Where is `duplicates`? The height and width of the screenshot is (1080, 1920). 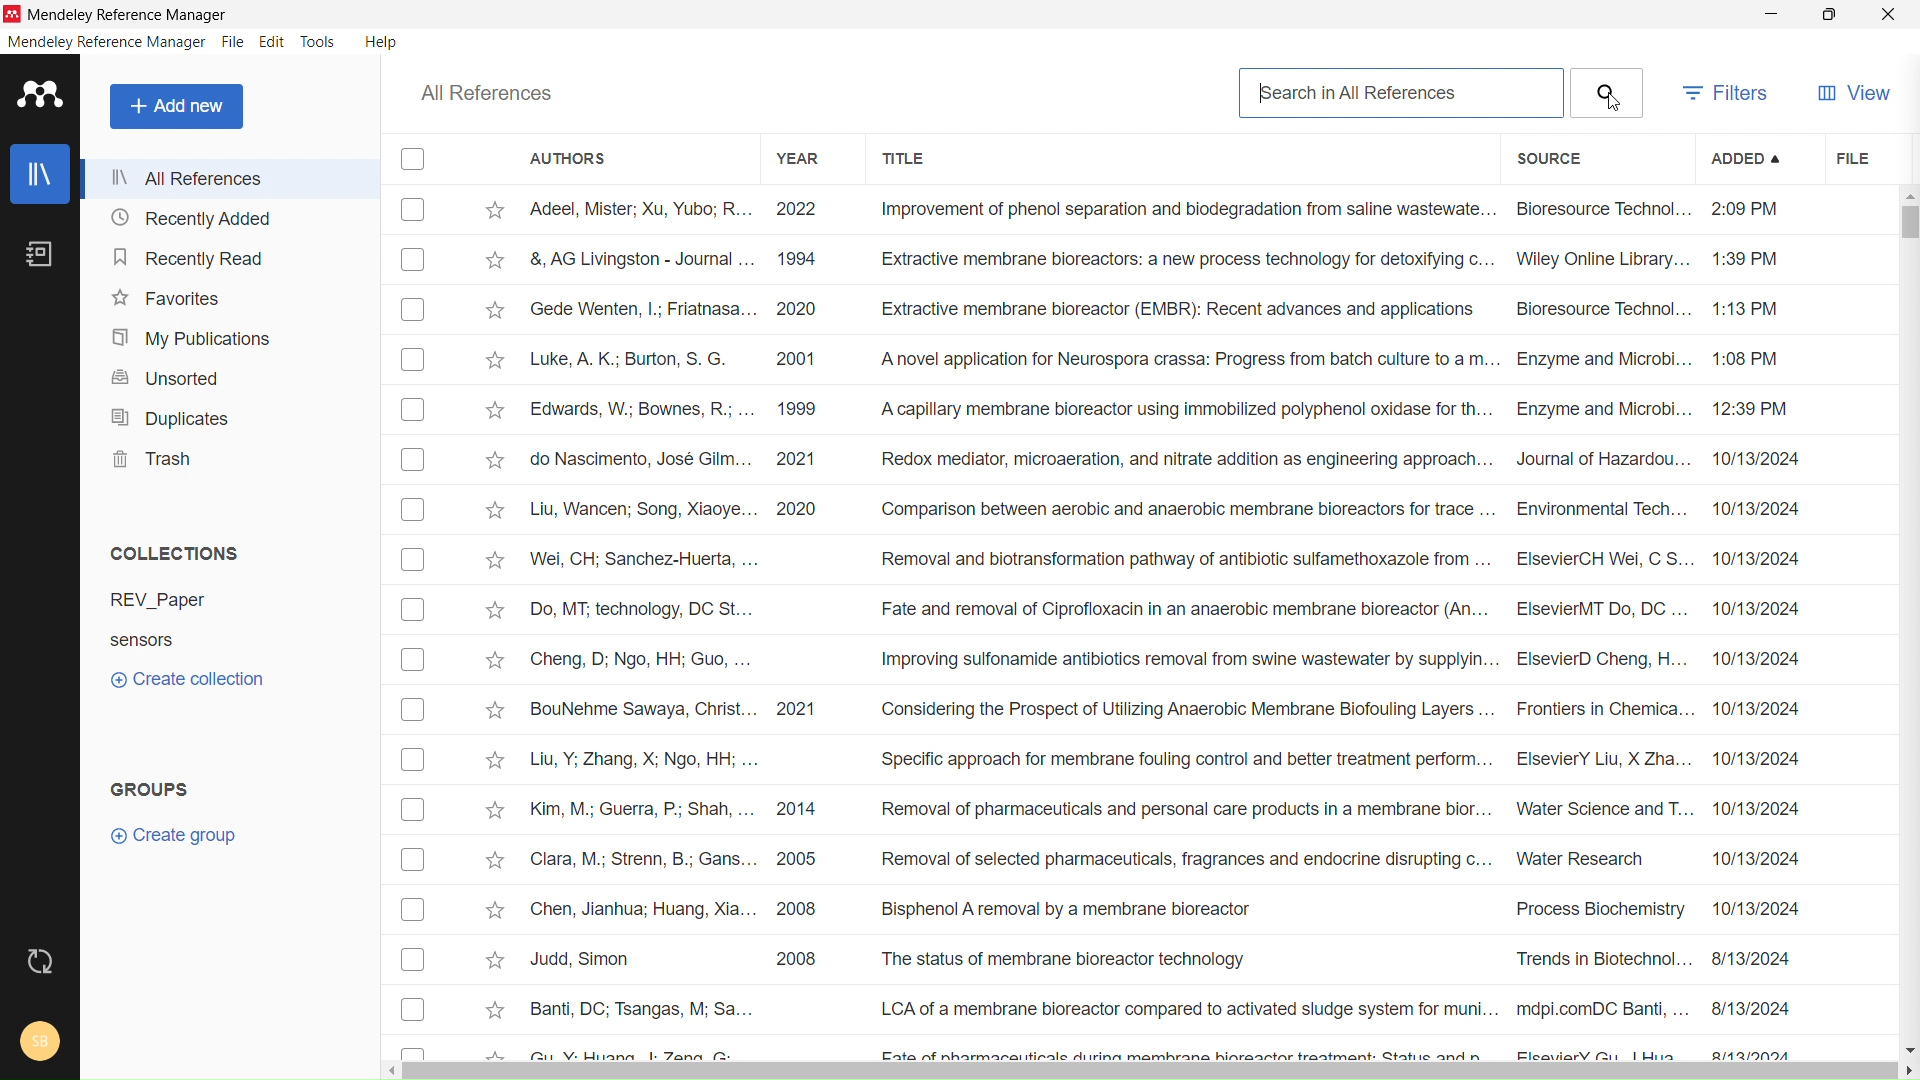
duplicates is located at coordinates (230, 417).